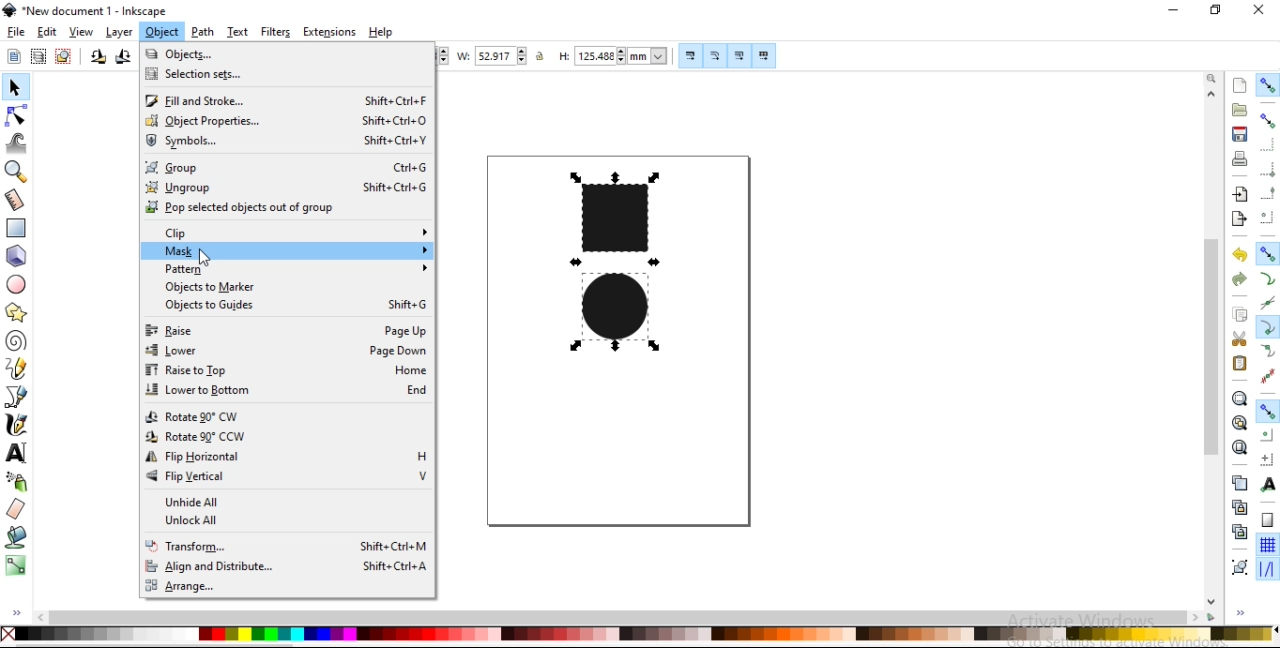 The width and height of the screenshot is (1280, 648). Describe the element at coordinates (286, 477) in the screenshot. I see `flip vertical` at that location.